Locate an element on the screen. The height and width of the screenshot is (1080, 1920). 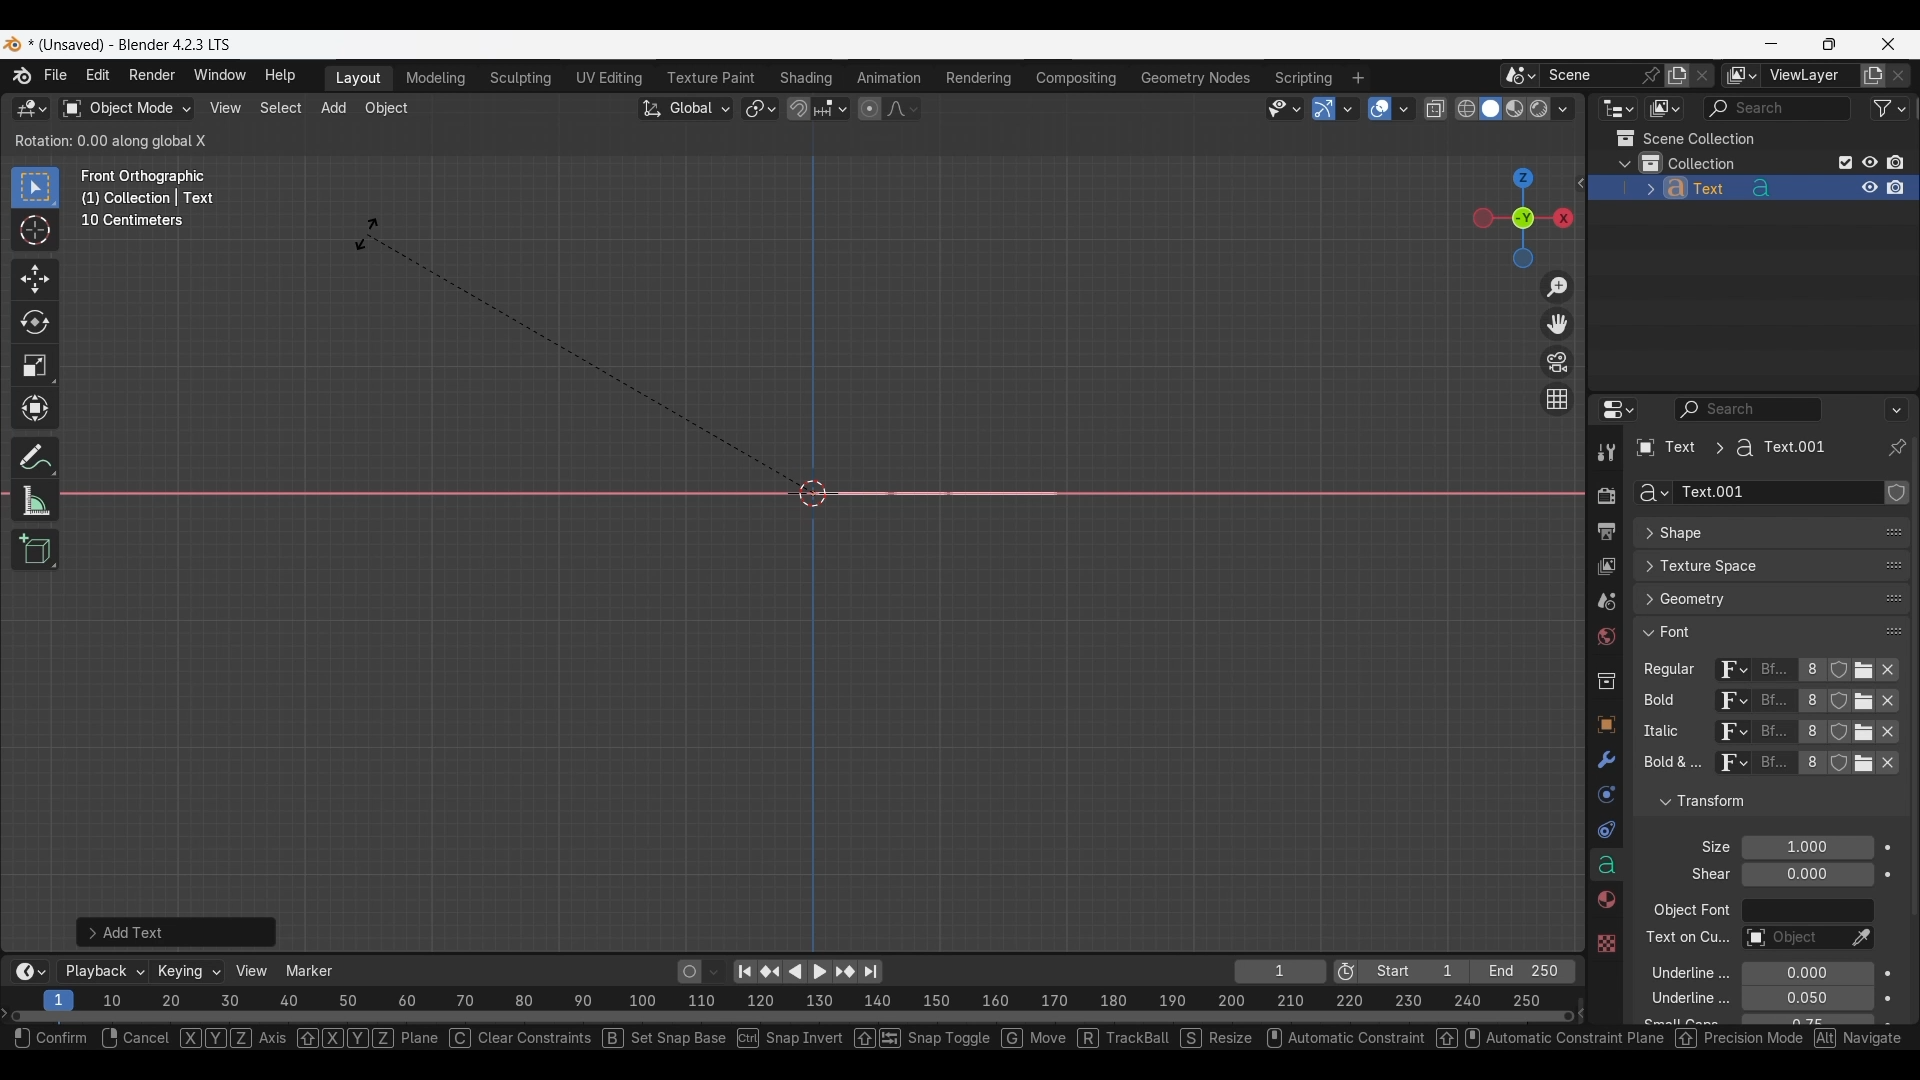
text is located at coordinates (1669, 765).